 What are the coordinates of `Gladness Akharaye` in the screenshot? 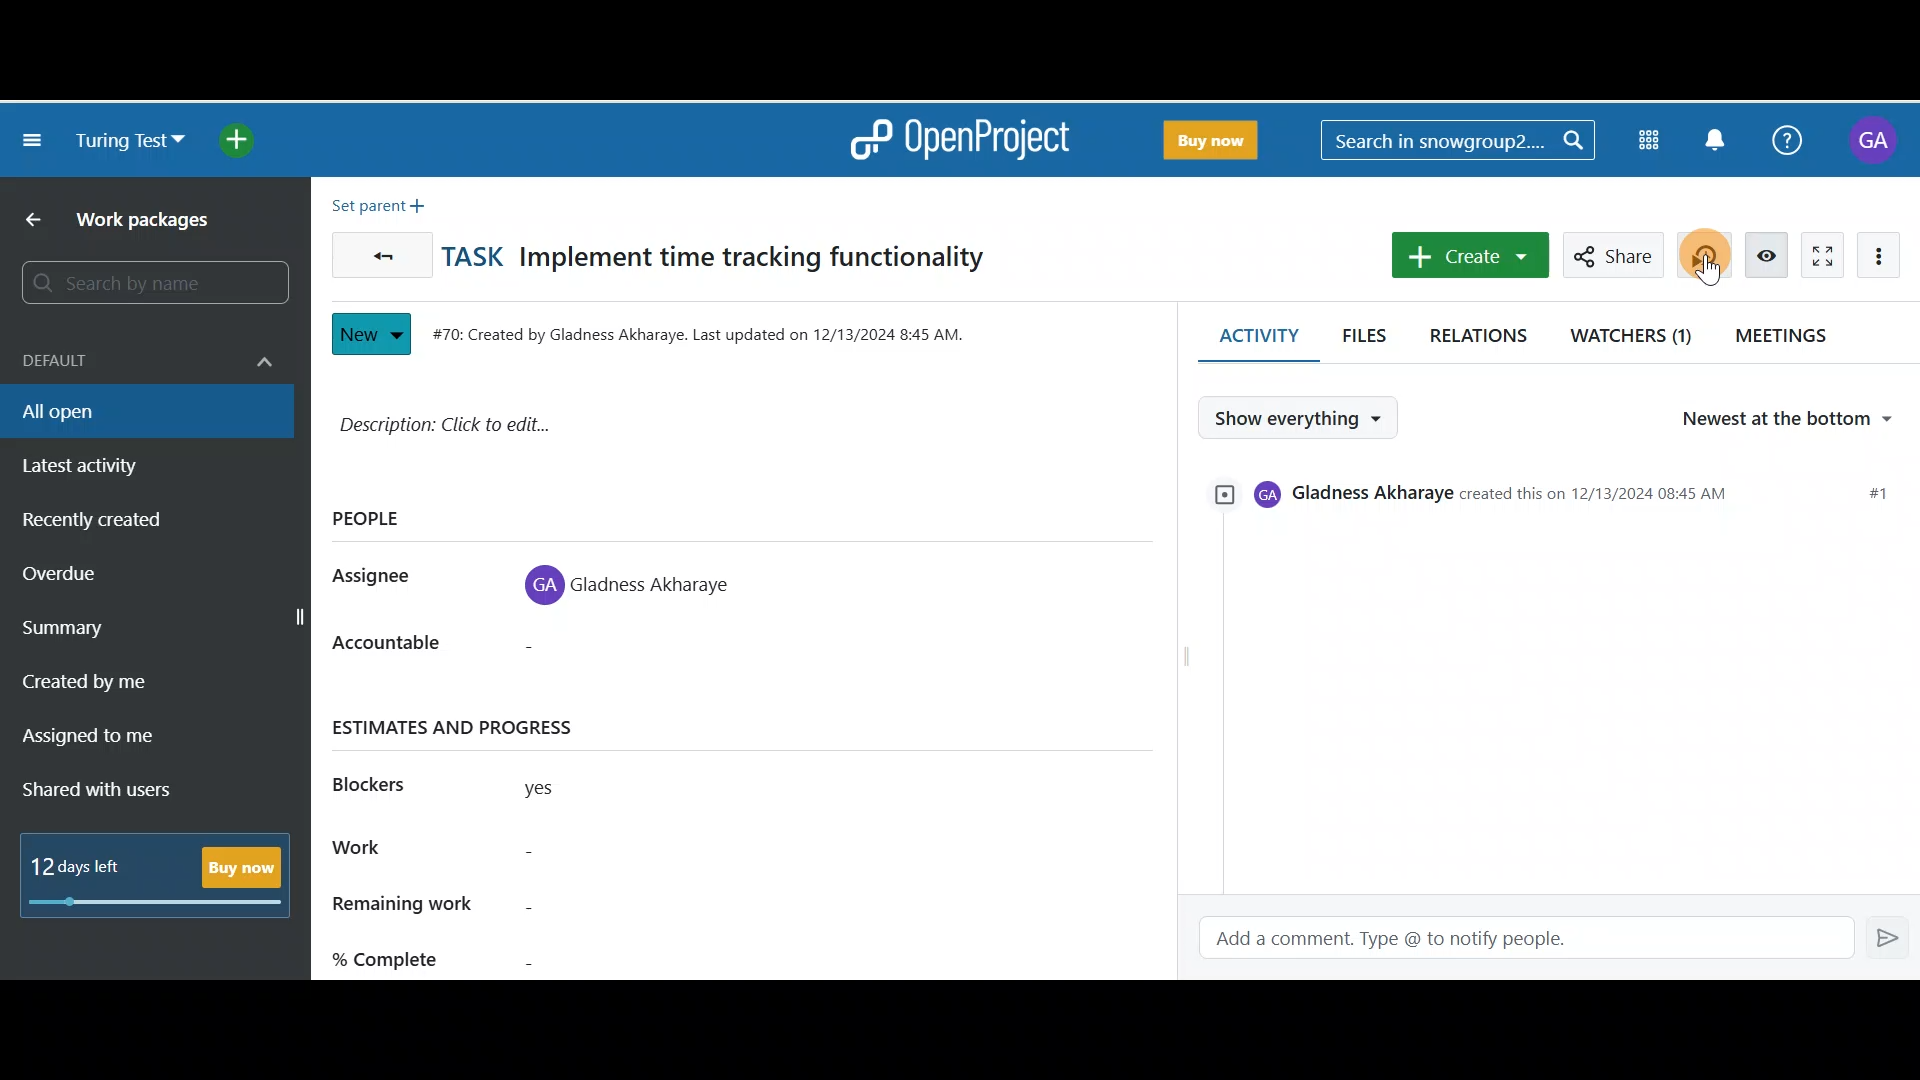 It's located at (638, 579).